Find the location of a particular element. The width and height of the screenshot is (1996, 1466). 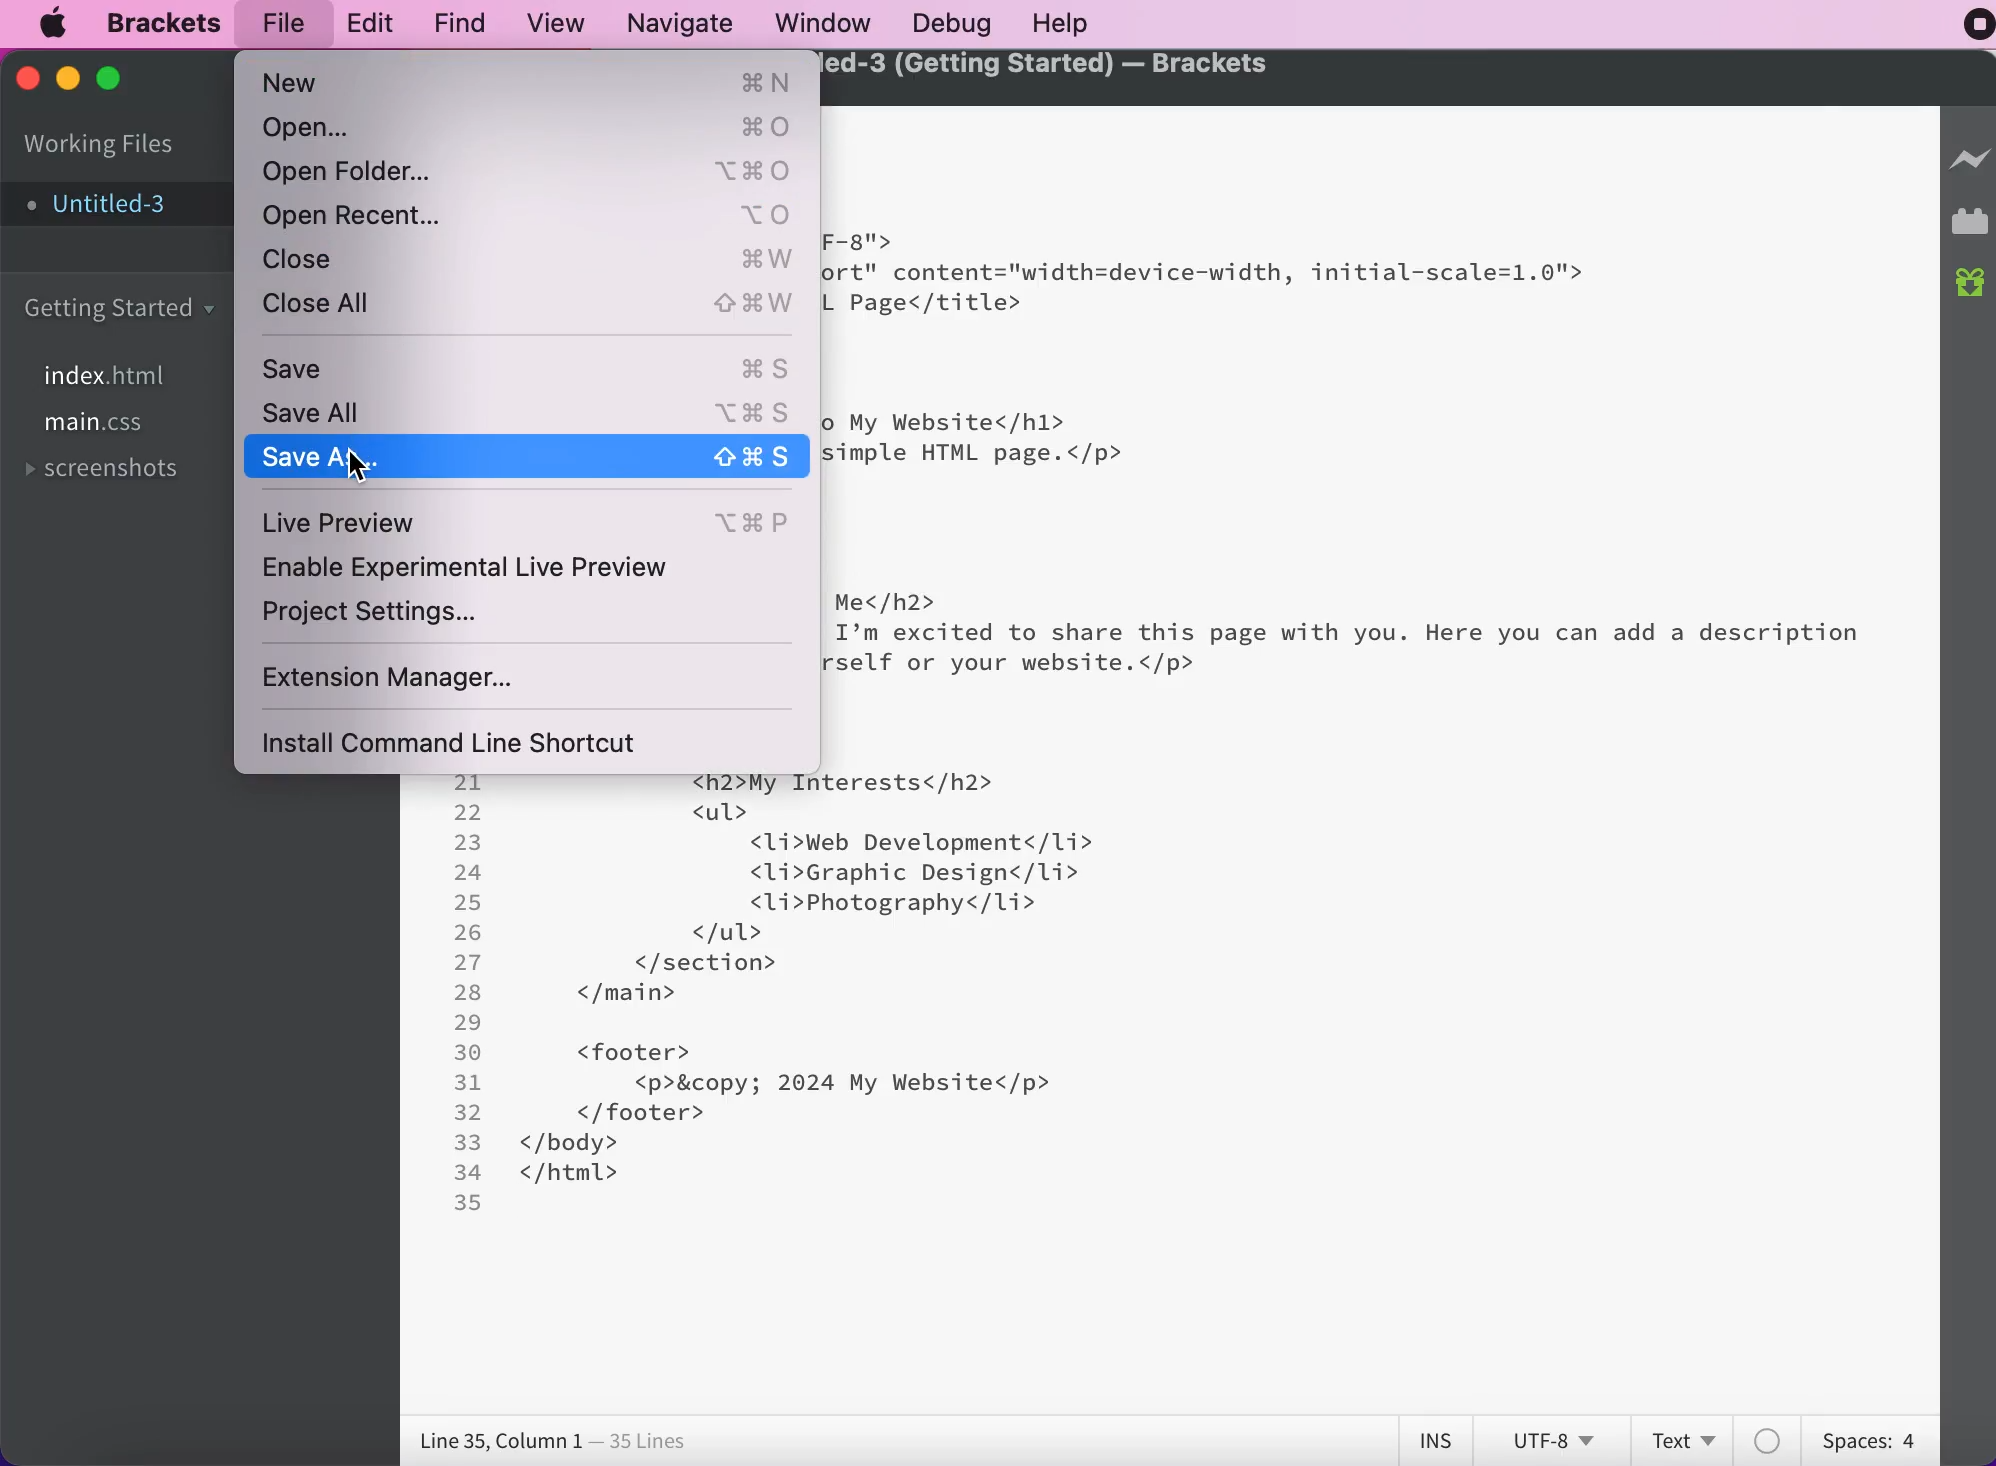

help is located at coordinates (1087, 23).